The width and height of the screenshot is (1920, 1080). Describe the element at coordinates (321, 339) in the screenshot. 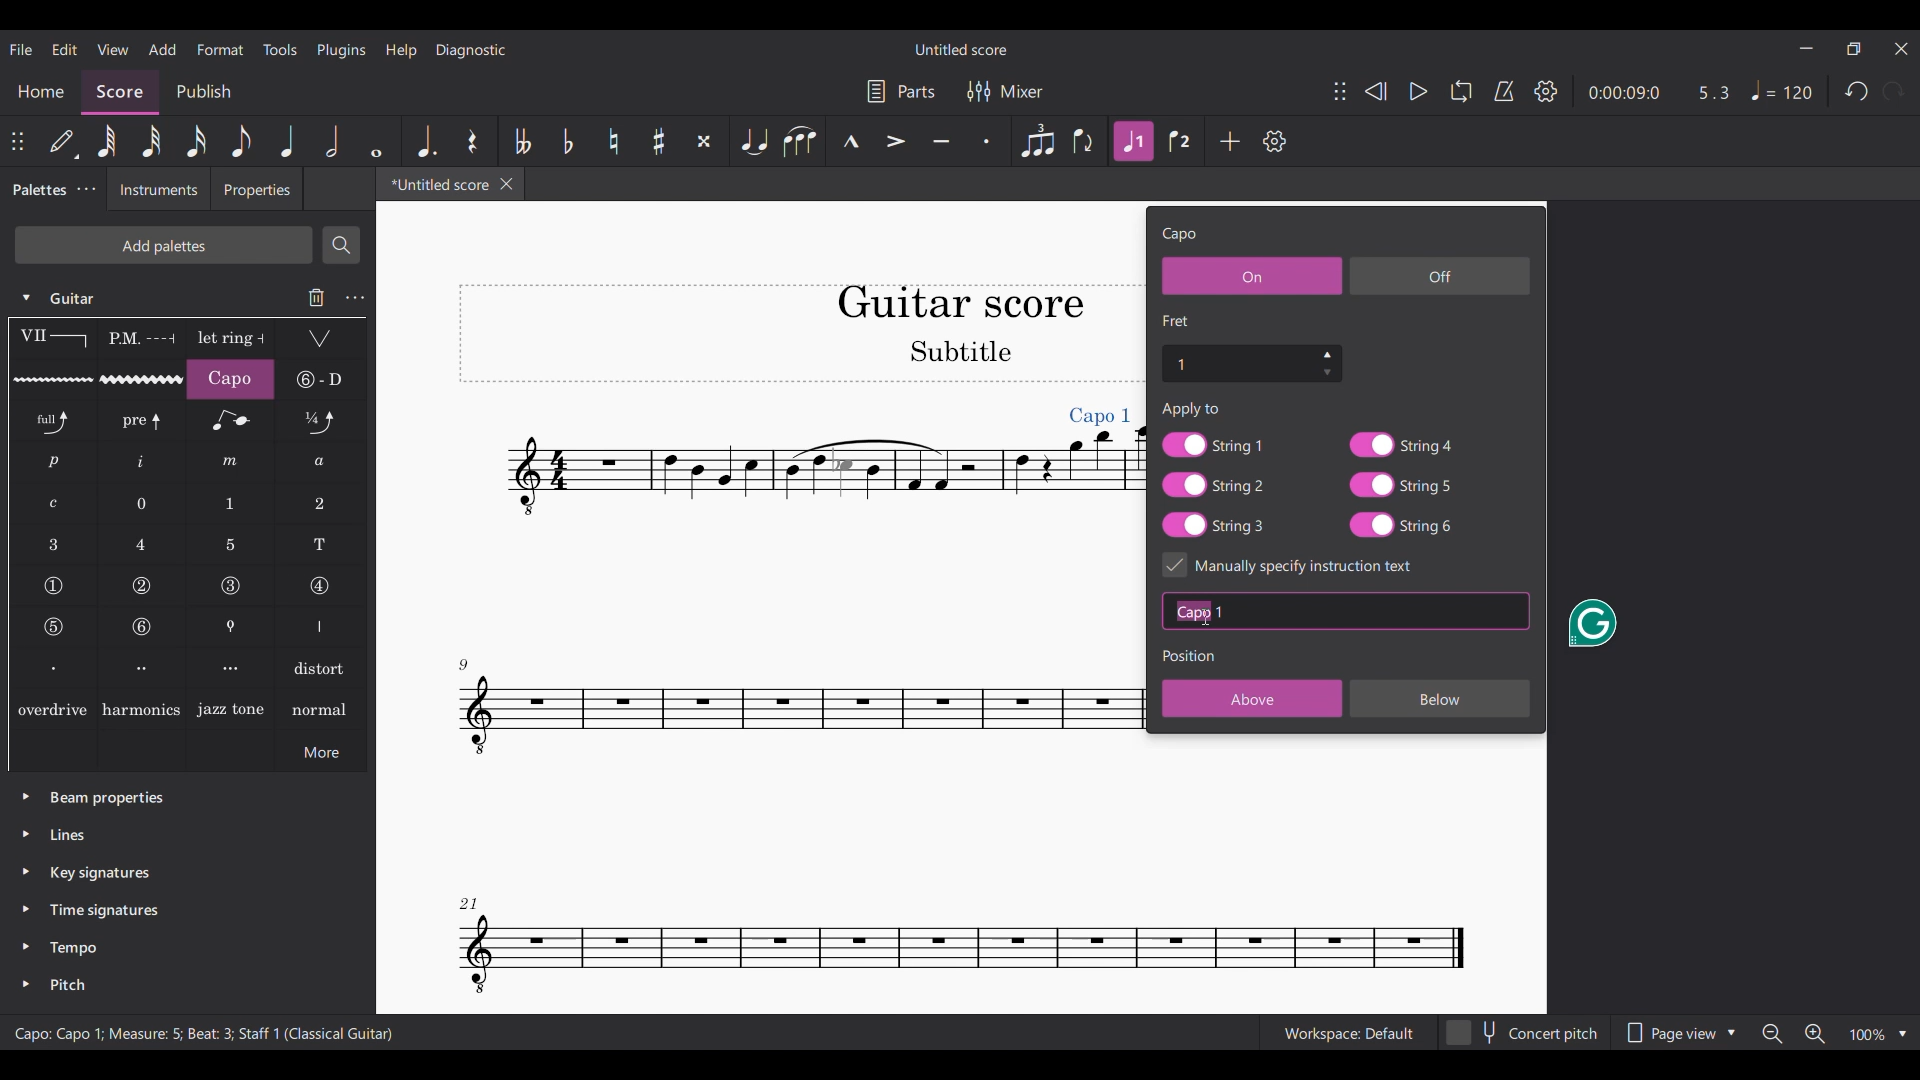

I see `Tremolo bar` at that location.